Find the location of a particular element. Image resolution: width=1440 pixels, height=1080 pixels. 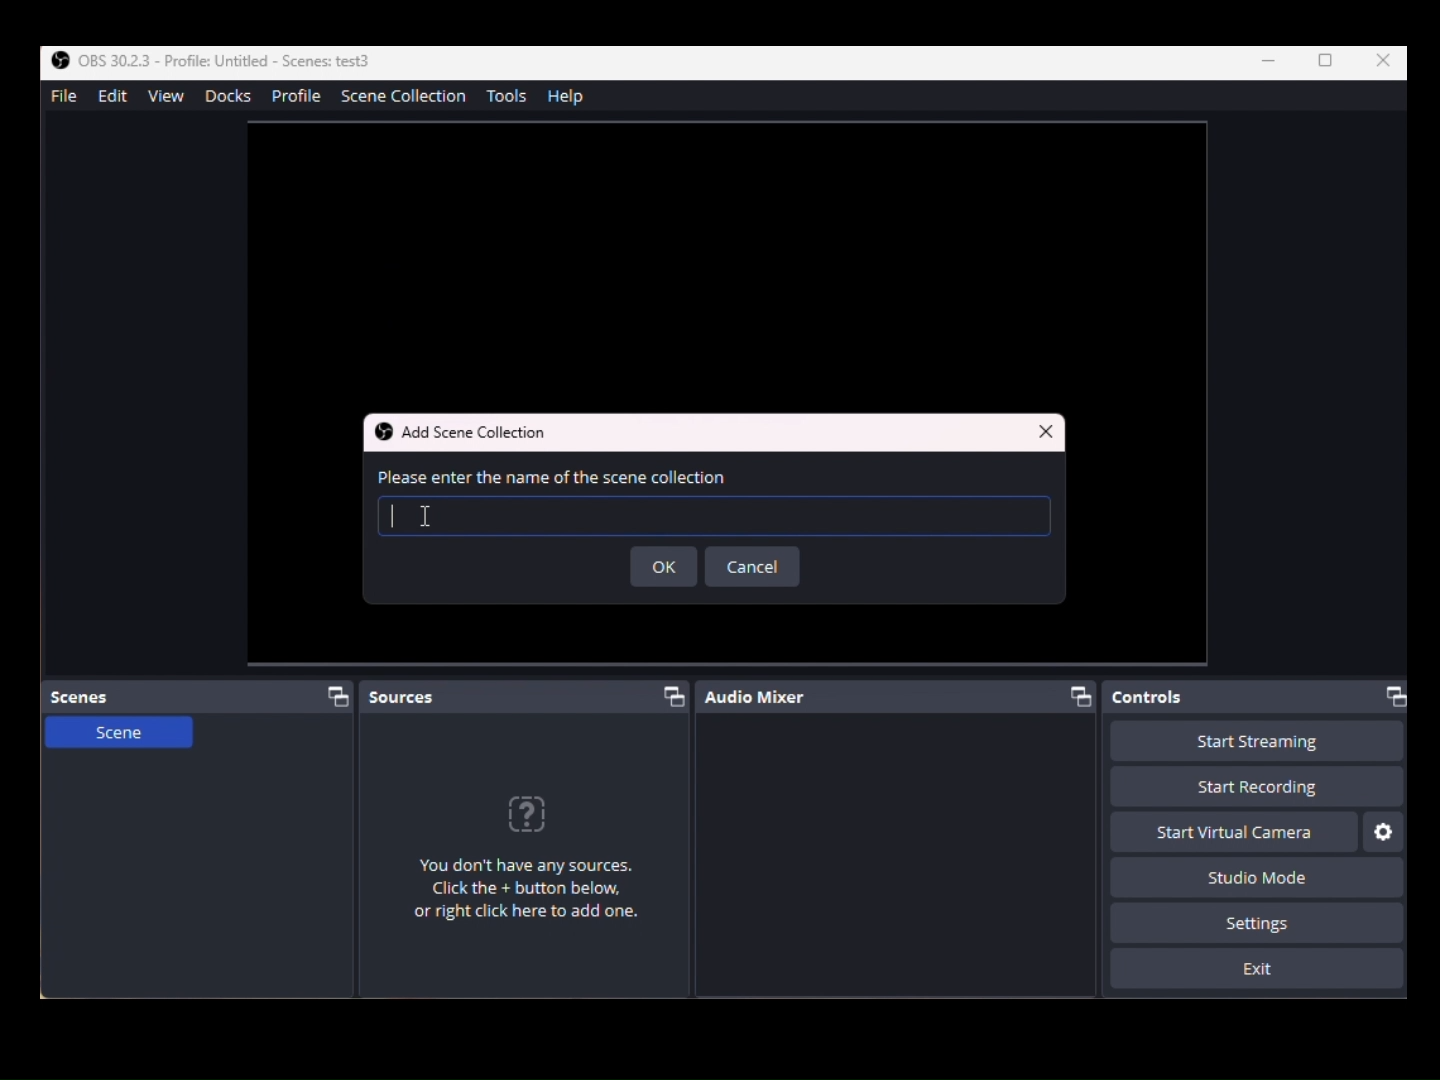

Box is located at coordinates (1327, 62).